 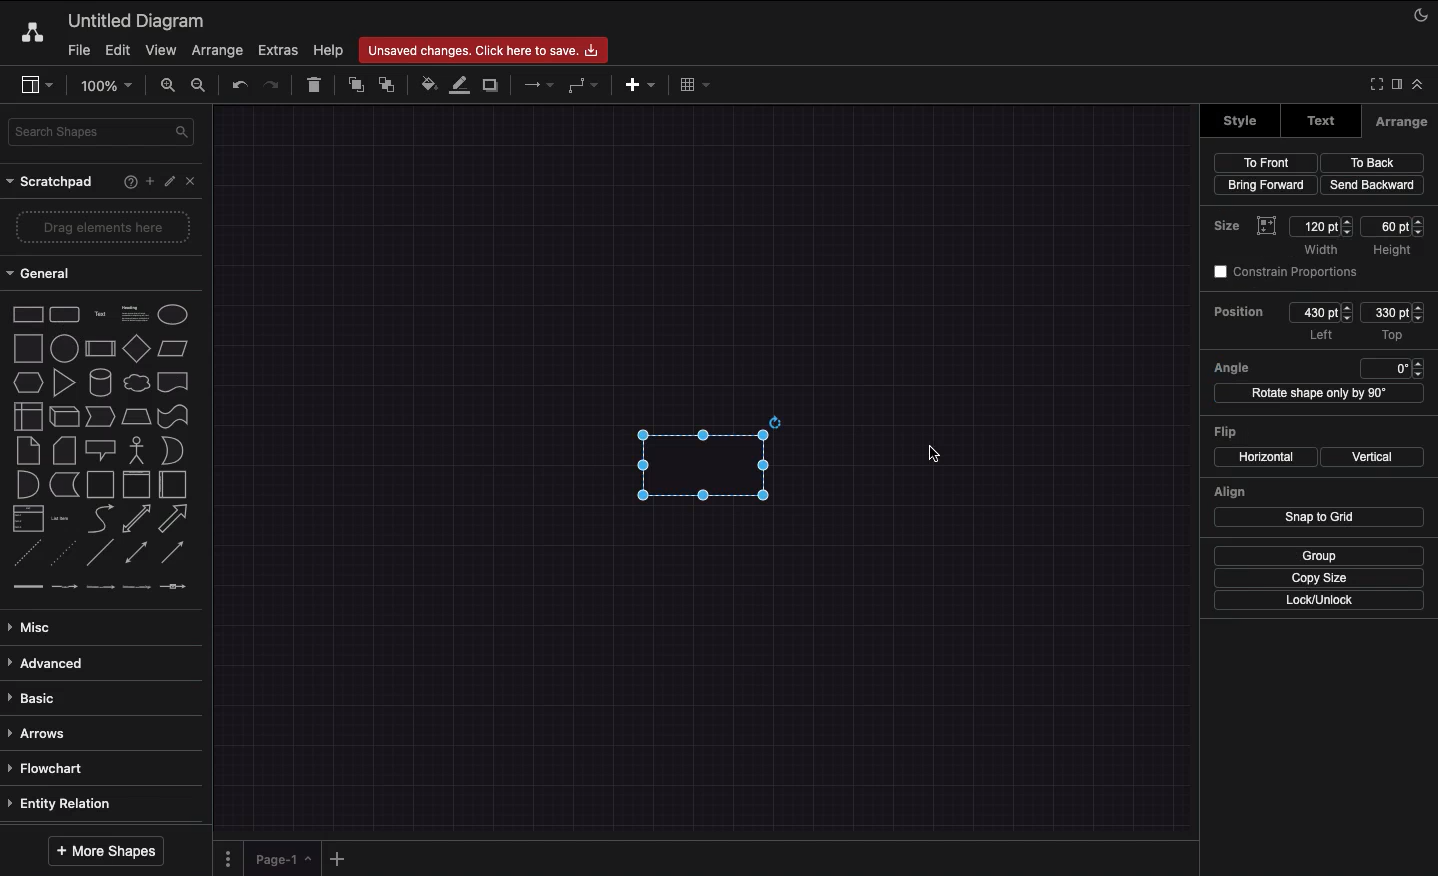 What do you see at coordinates (101, 226) in the screenshot?
I see `Drag elements here` at bounding box center [101, 226].